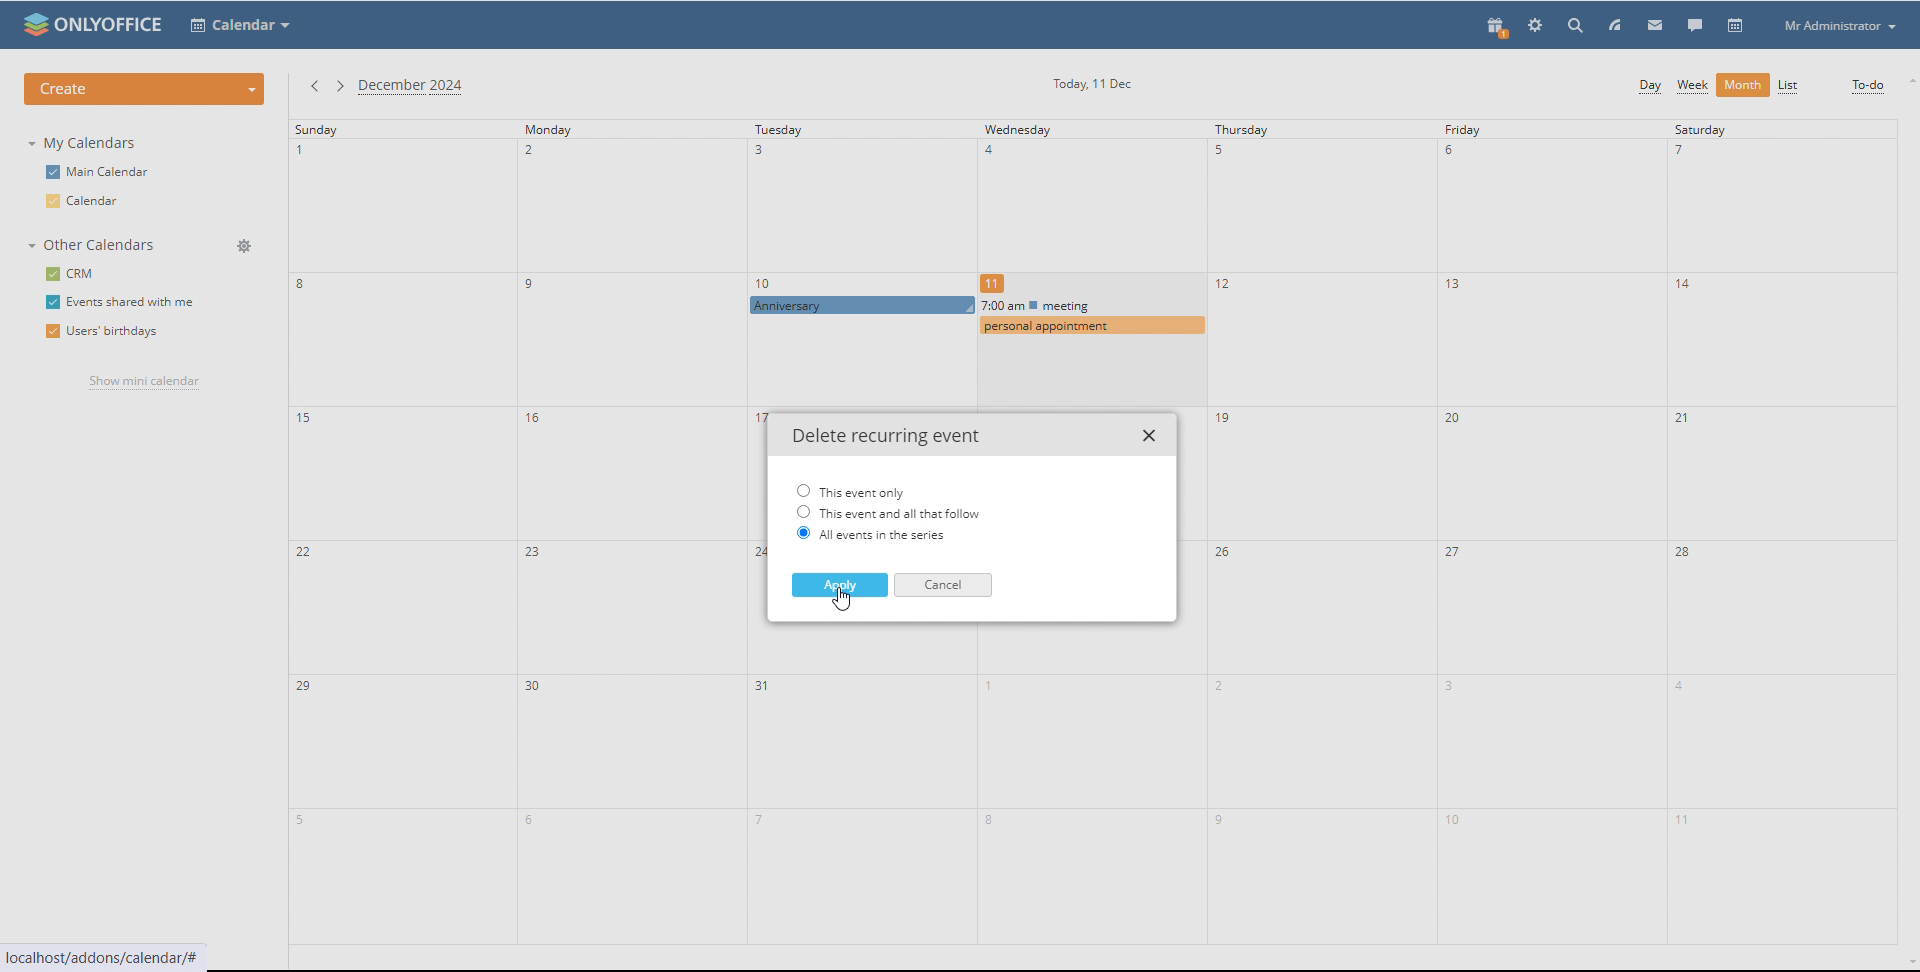 Image resolution: width=1920 pixels, height=972 pixels. I want to click on Wednesday, so click(1085, 202).